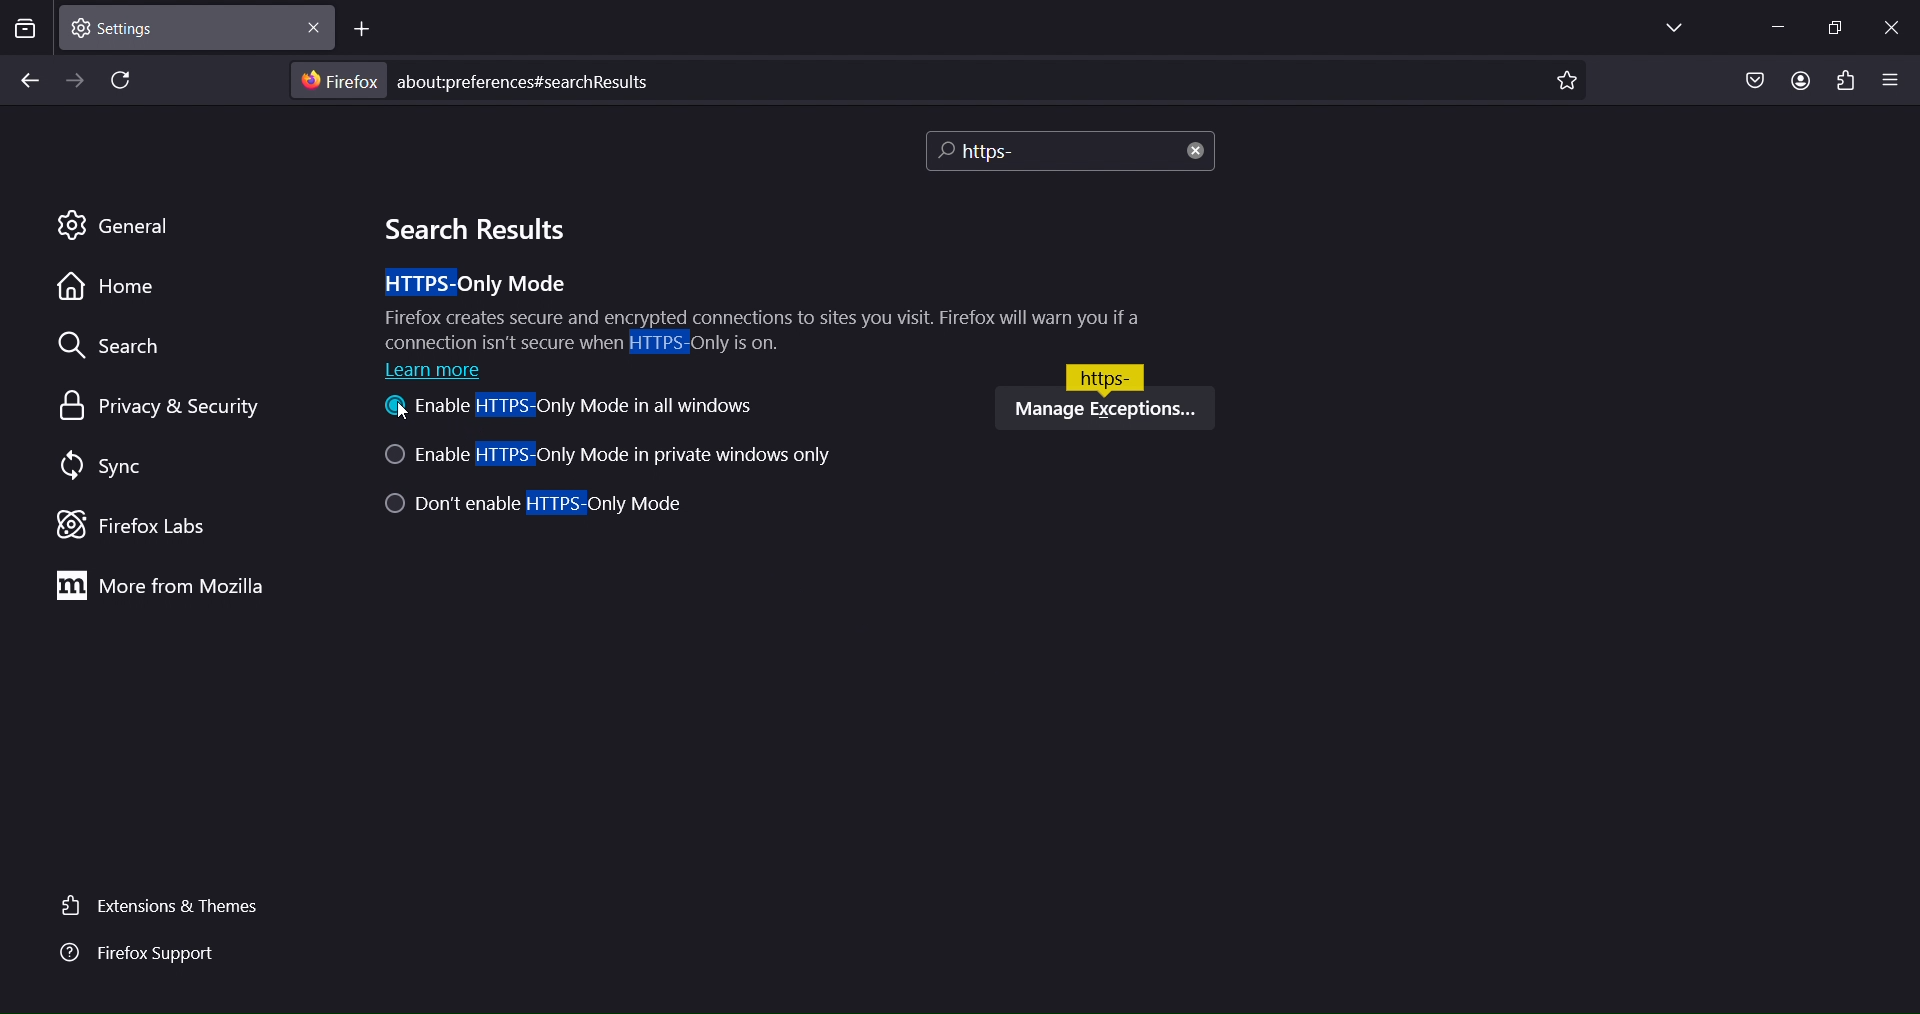  What do you see at coordinates (1837, 28) in the screenshot?
I see `restore down` at bounding box center [1837, 28].